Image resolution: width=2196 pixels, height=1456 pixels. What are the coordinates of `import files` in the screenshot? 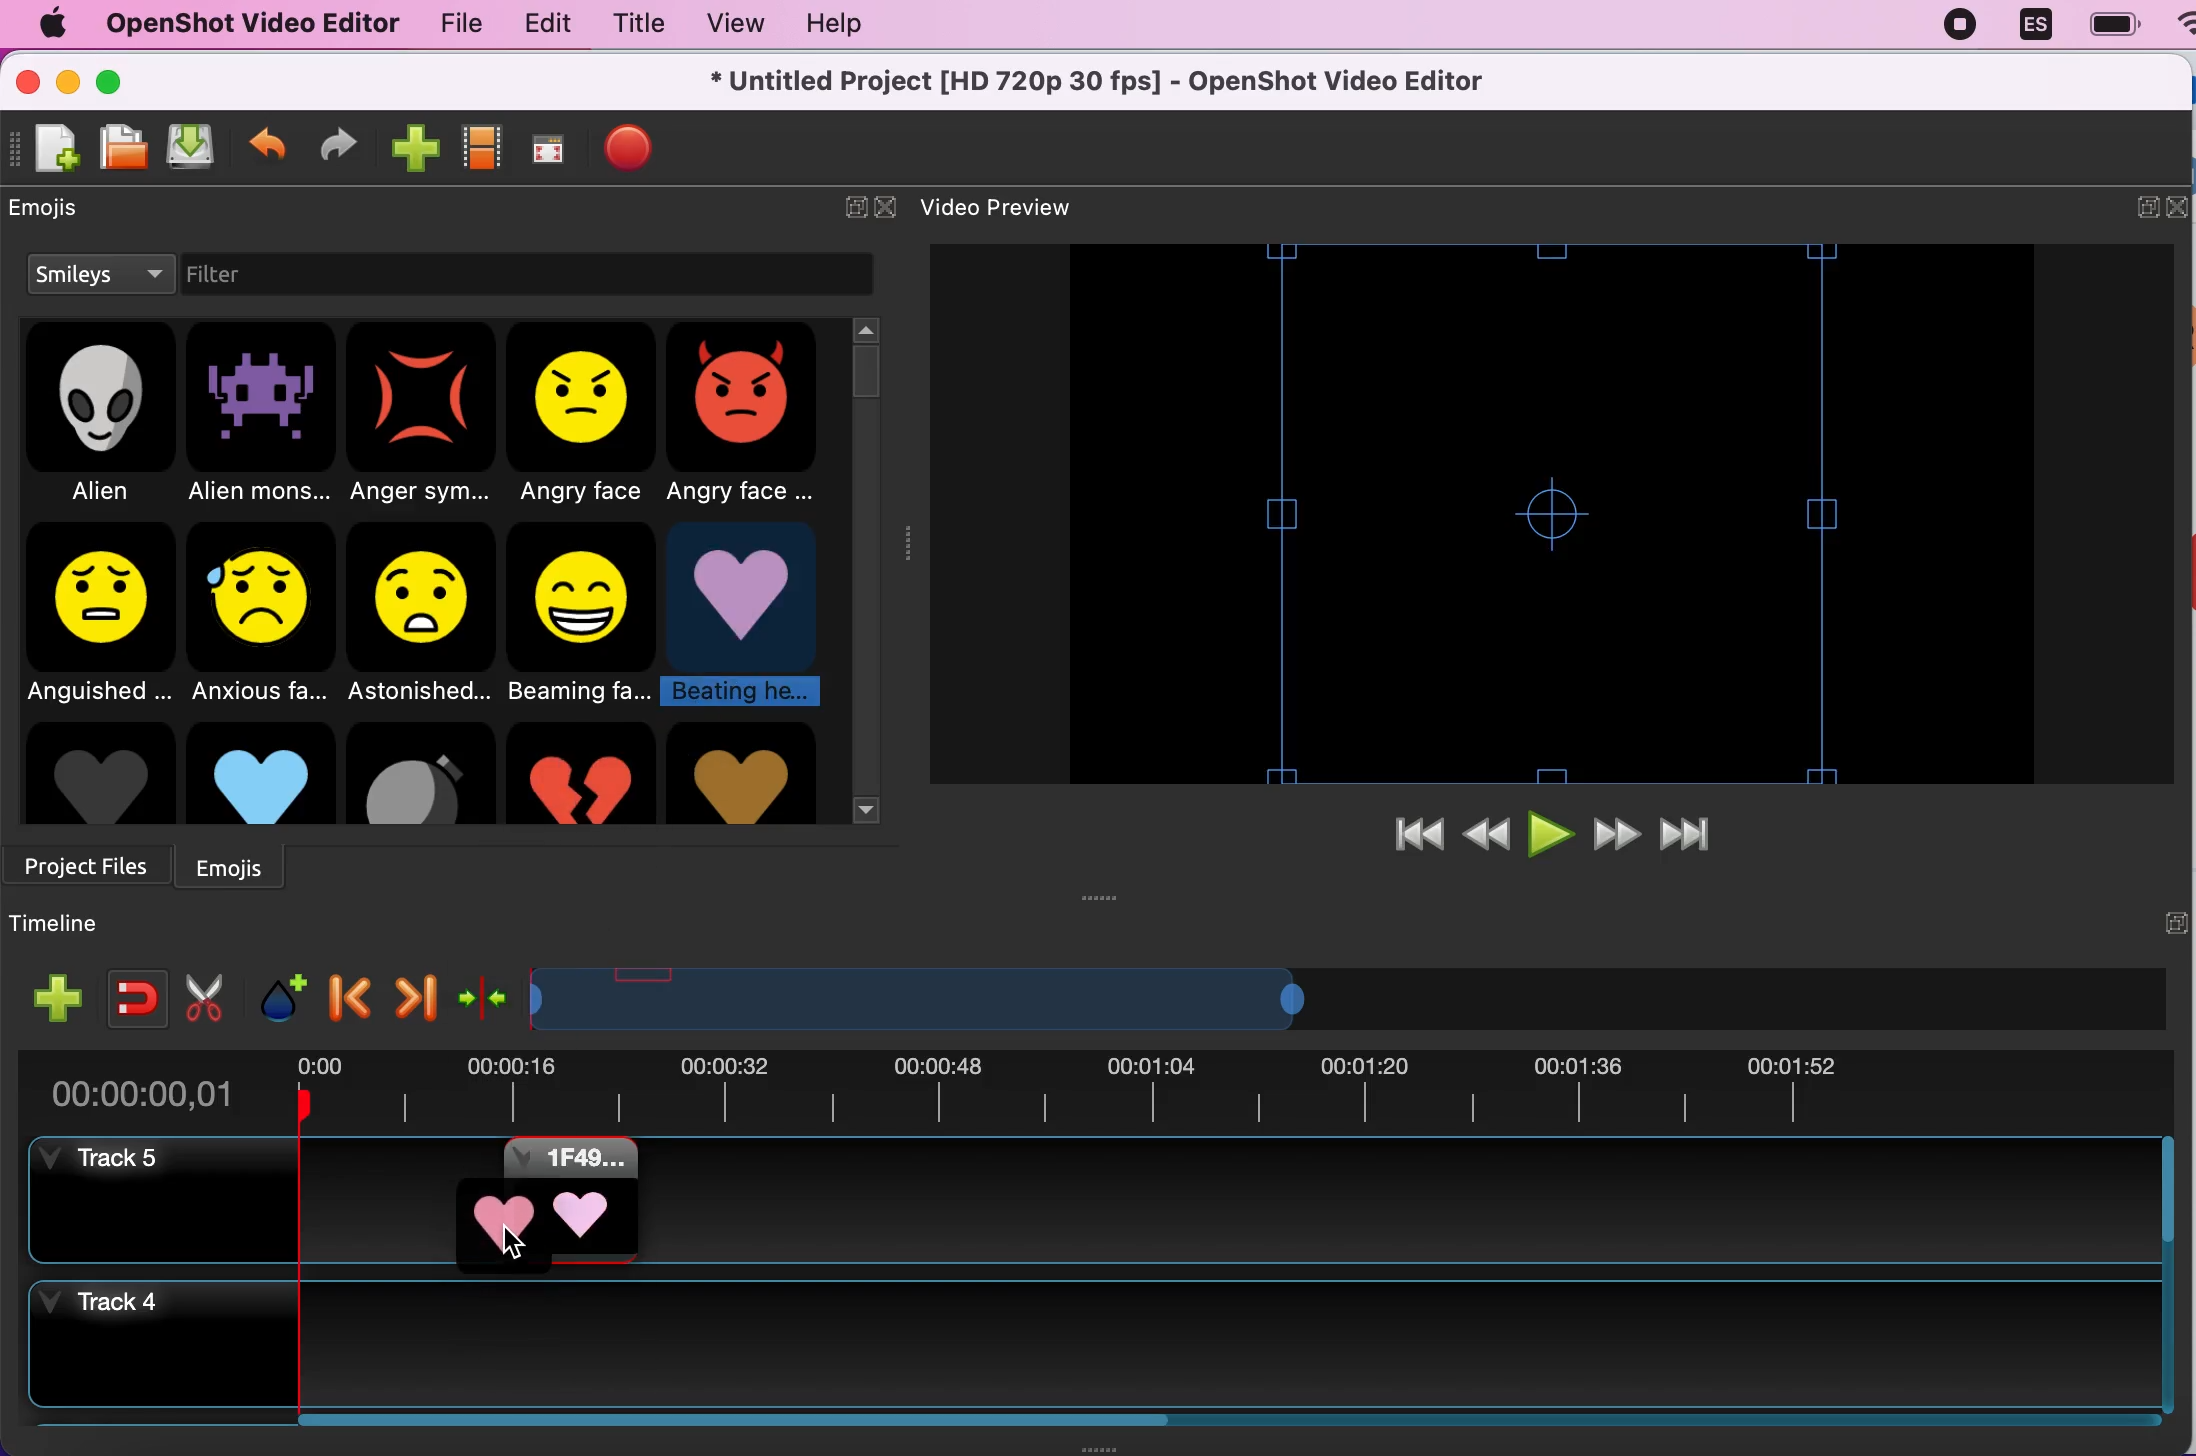 It's located at (413, 144).